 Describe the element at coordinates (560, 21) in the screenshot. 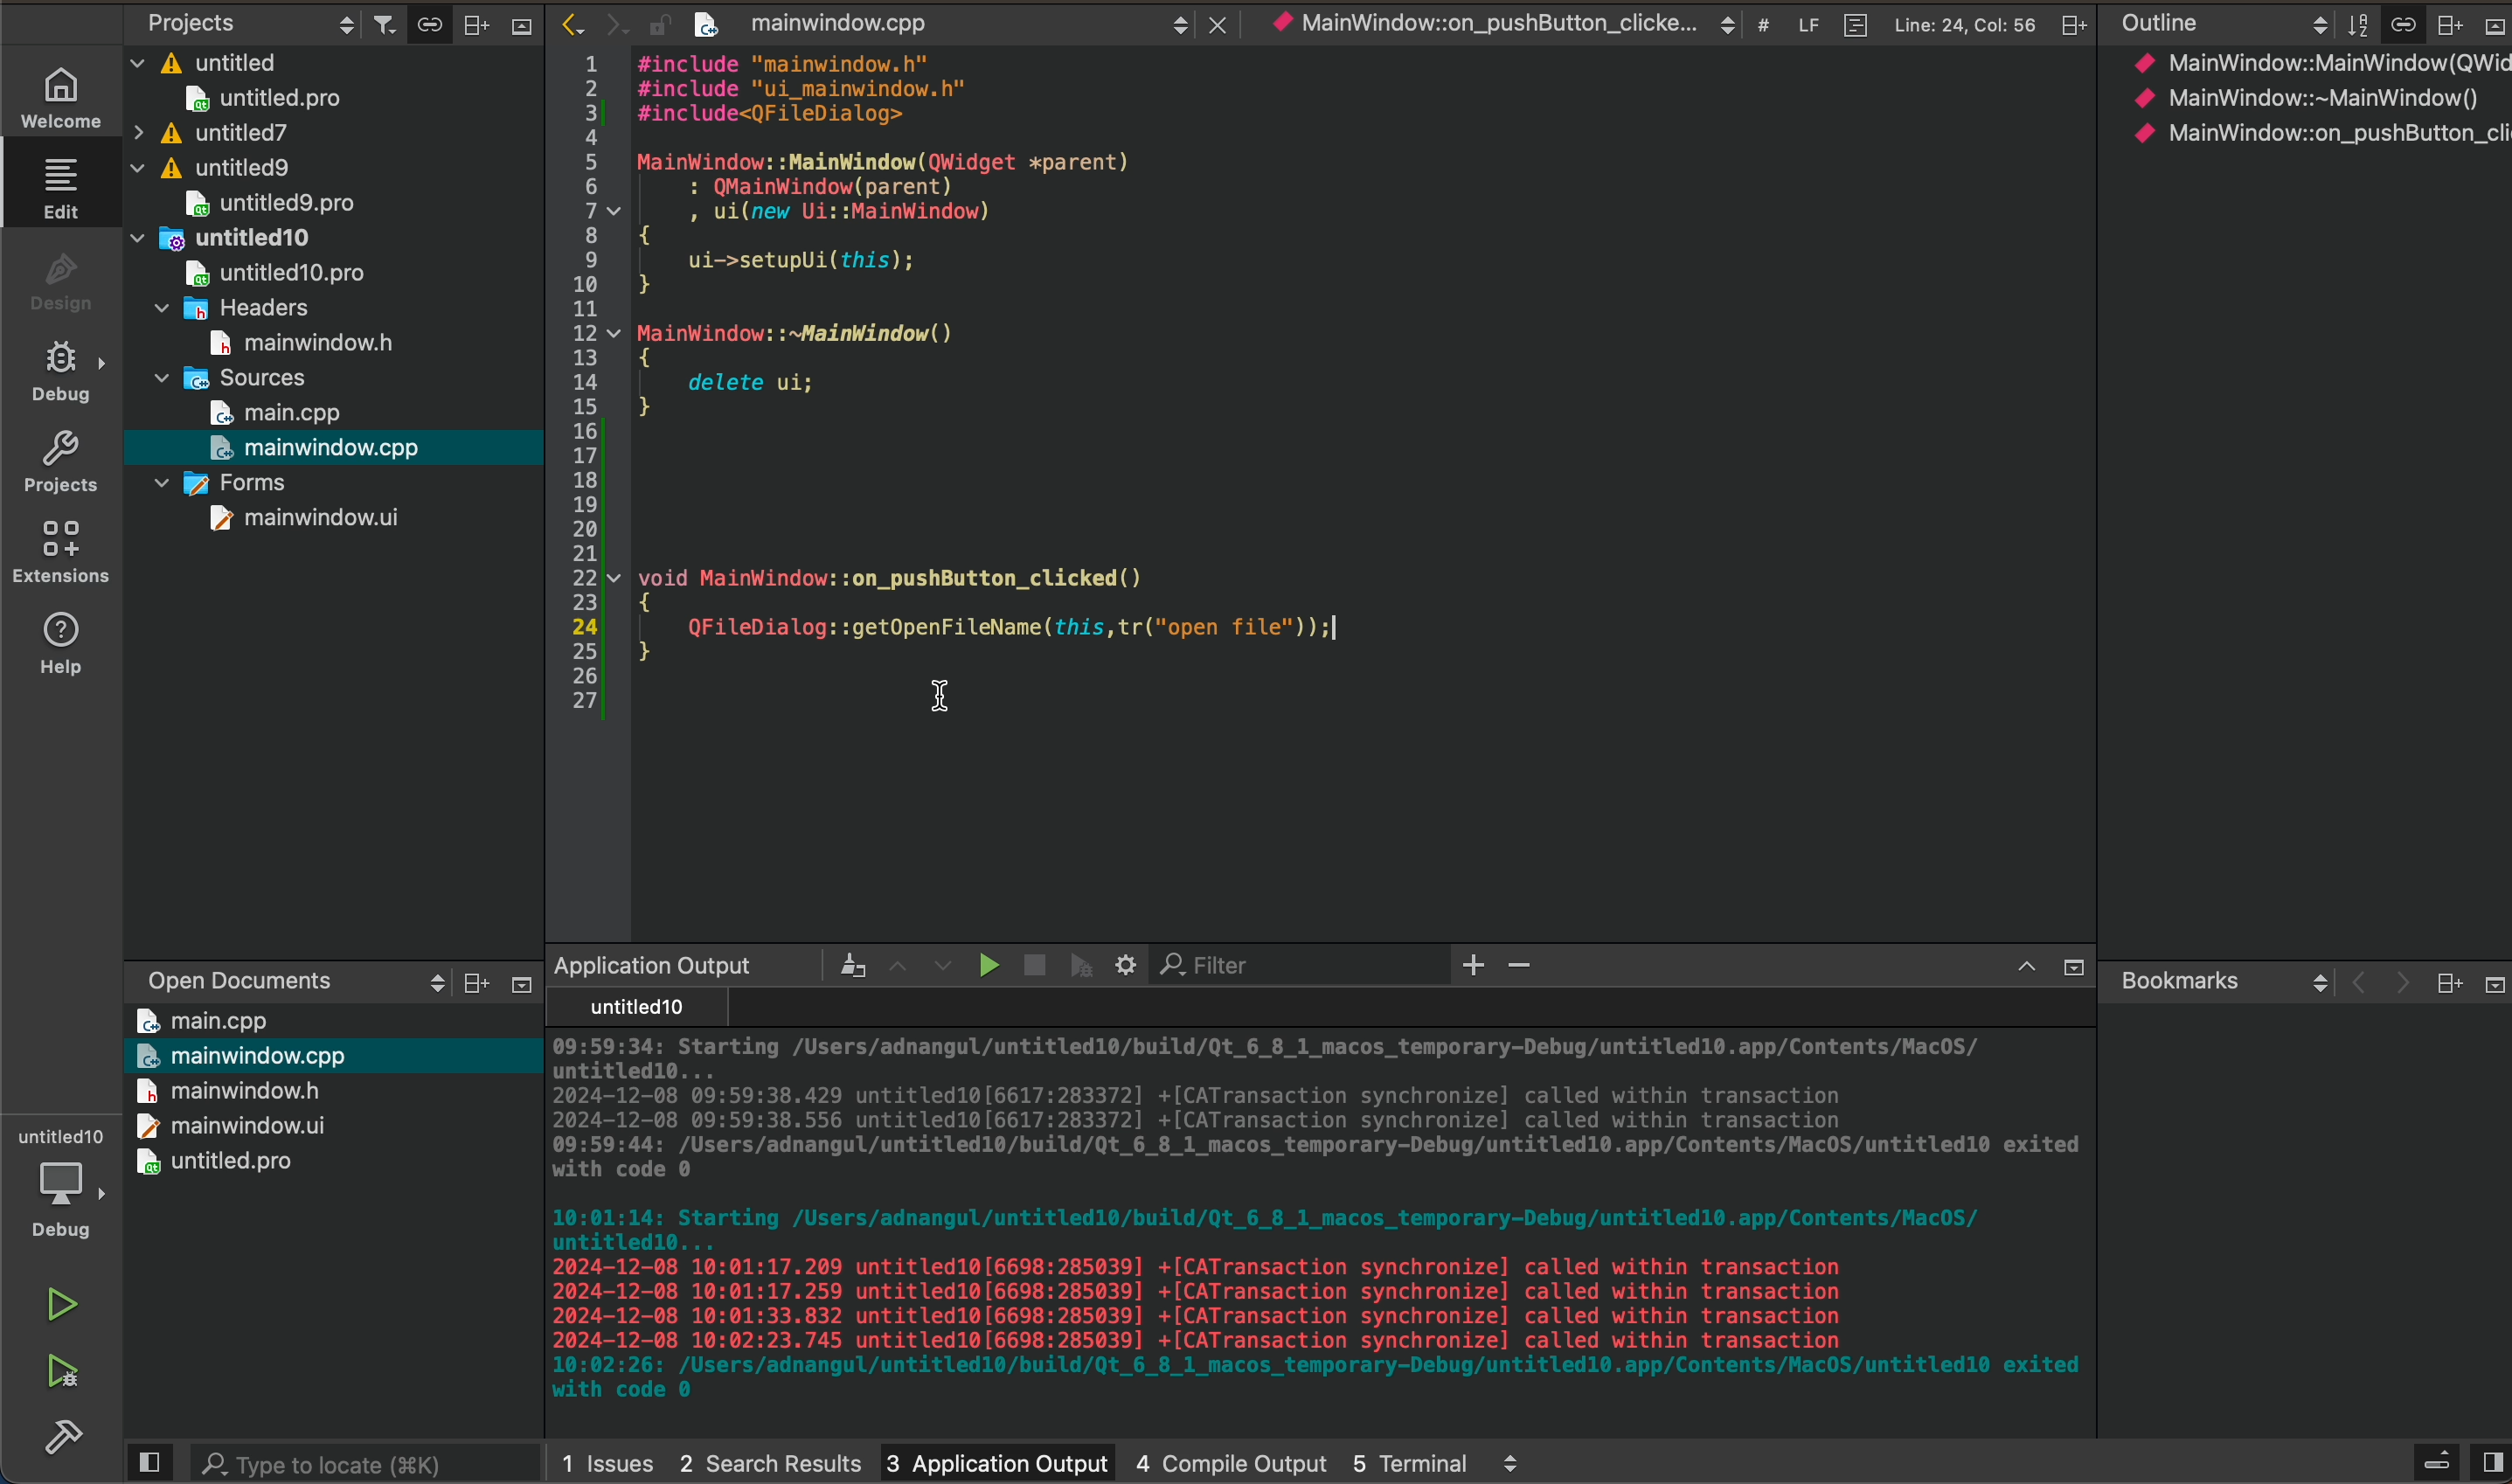

I see `back` at that location.